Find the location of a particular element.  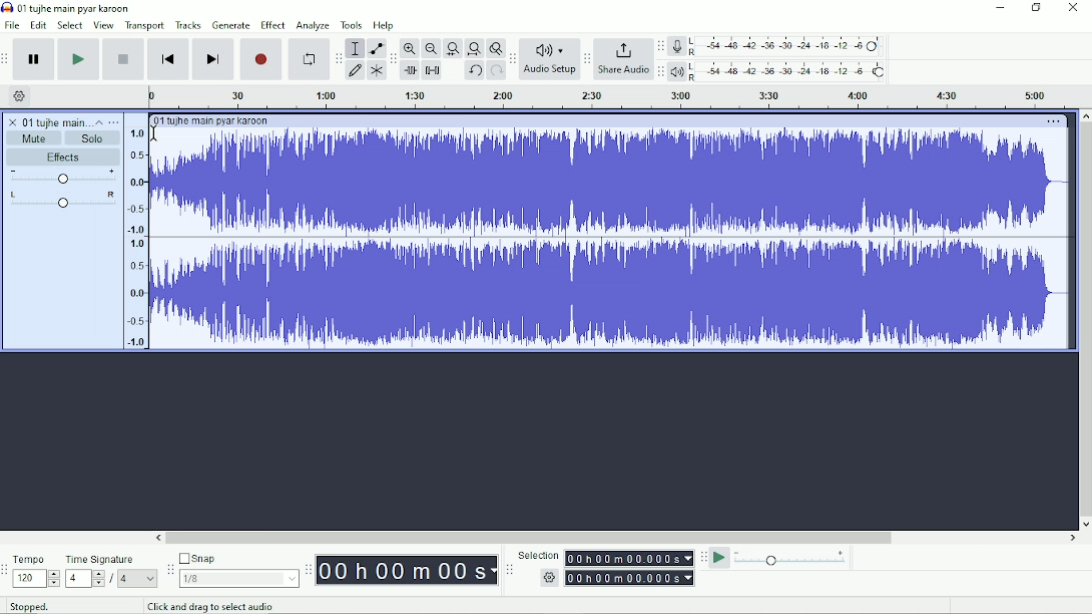

close is located at coordinates (13, 119).